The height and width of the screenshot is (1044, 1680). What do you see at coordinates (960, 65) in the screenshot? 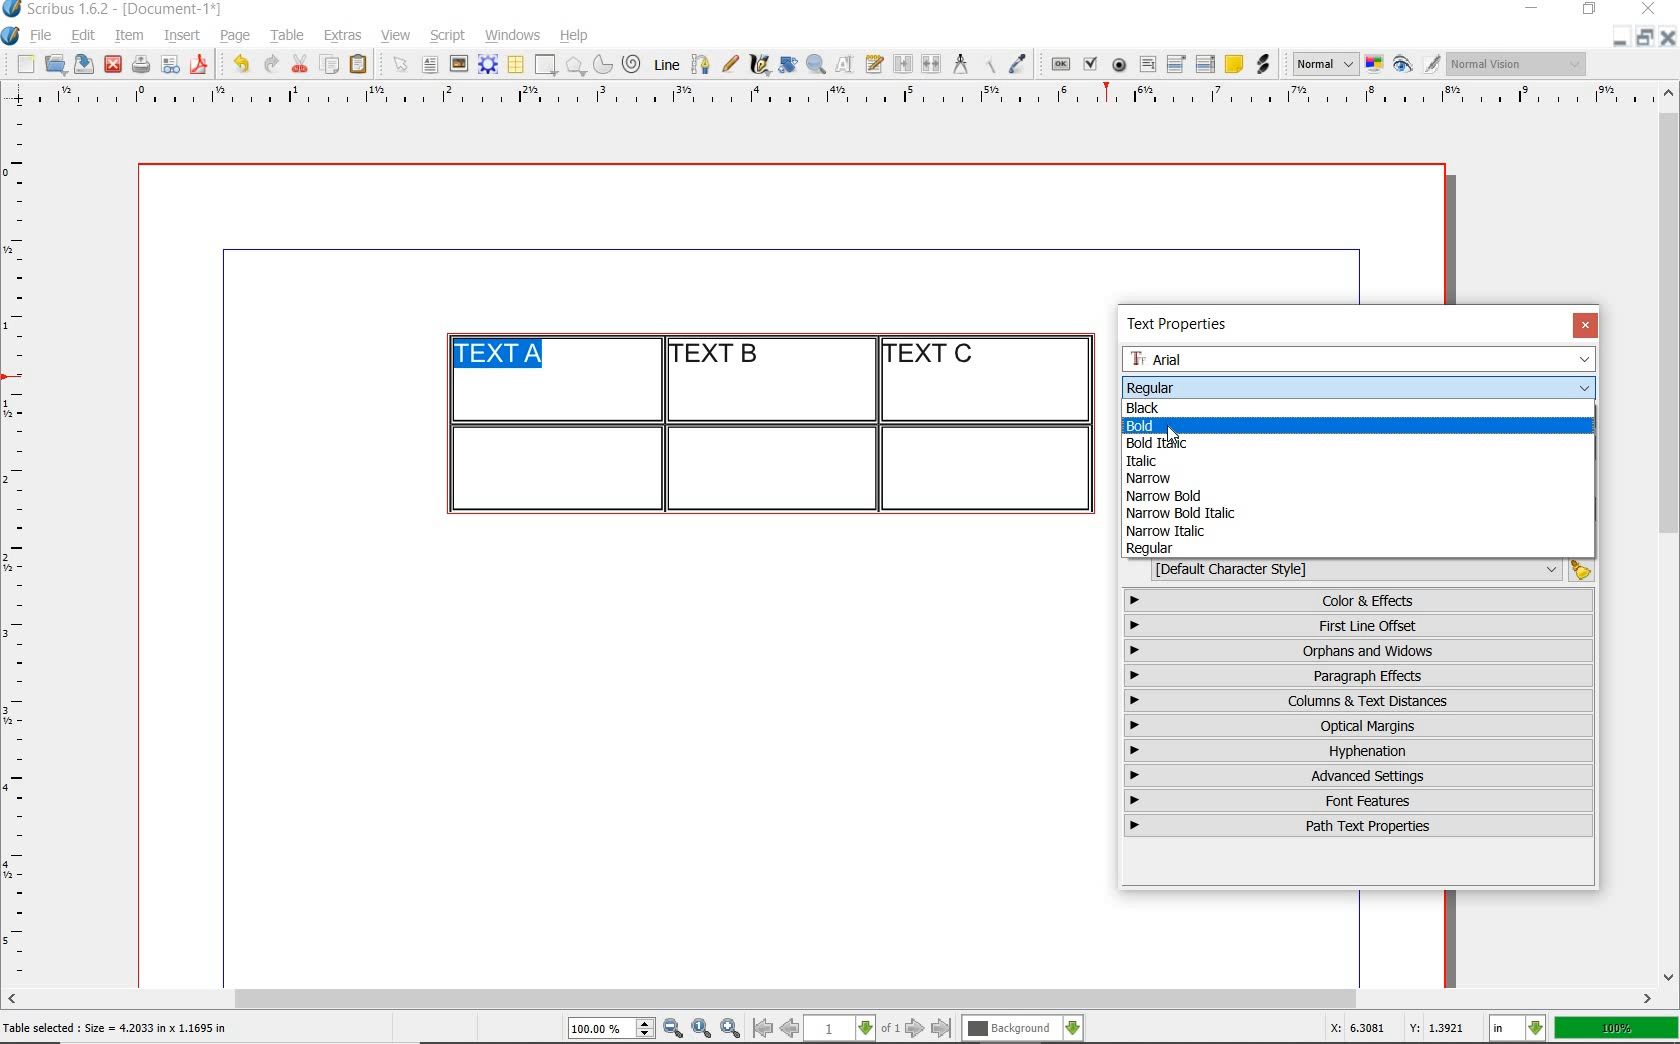
I see `measurements` at bounding box center [960, 65].